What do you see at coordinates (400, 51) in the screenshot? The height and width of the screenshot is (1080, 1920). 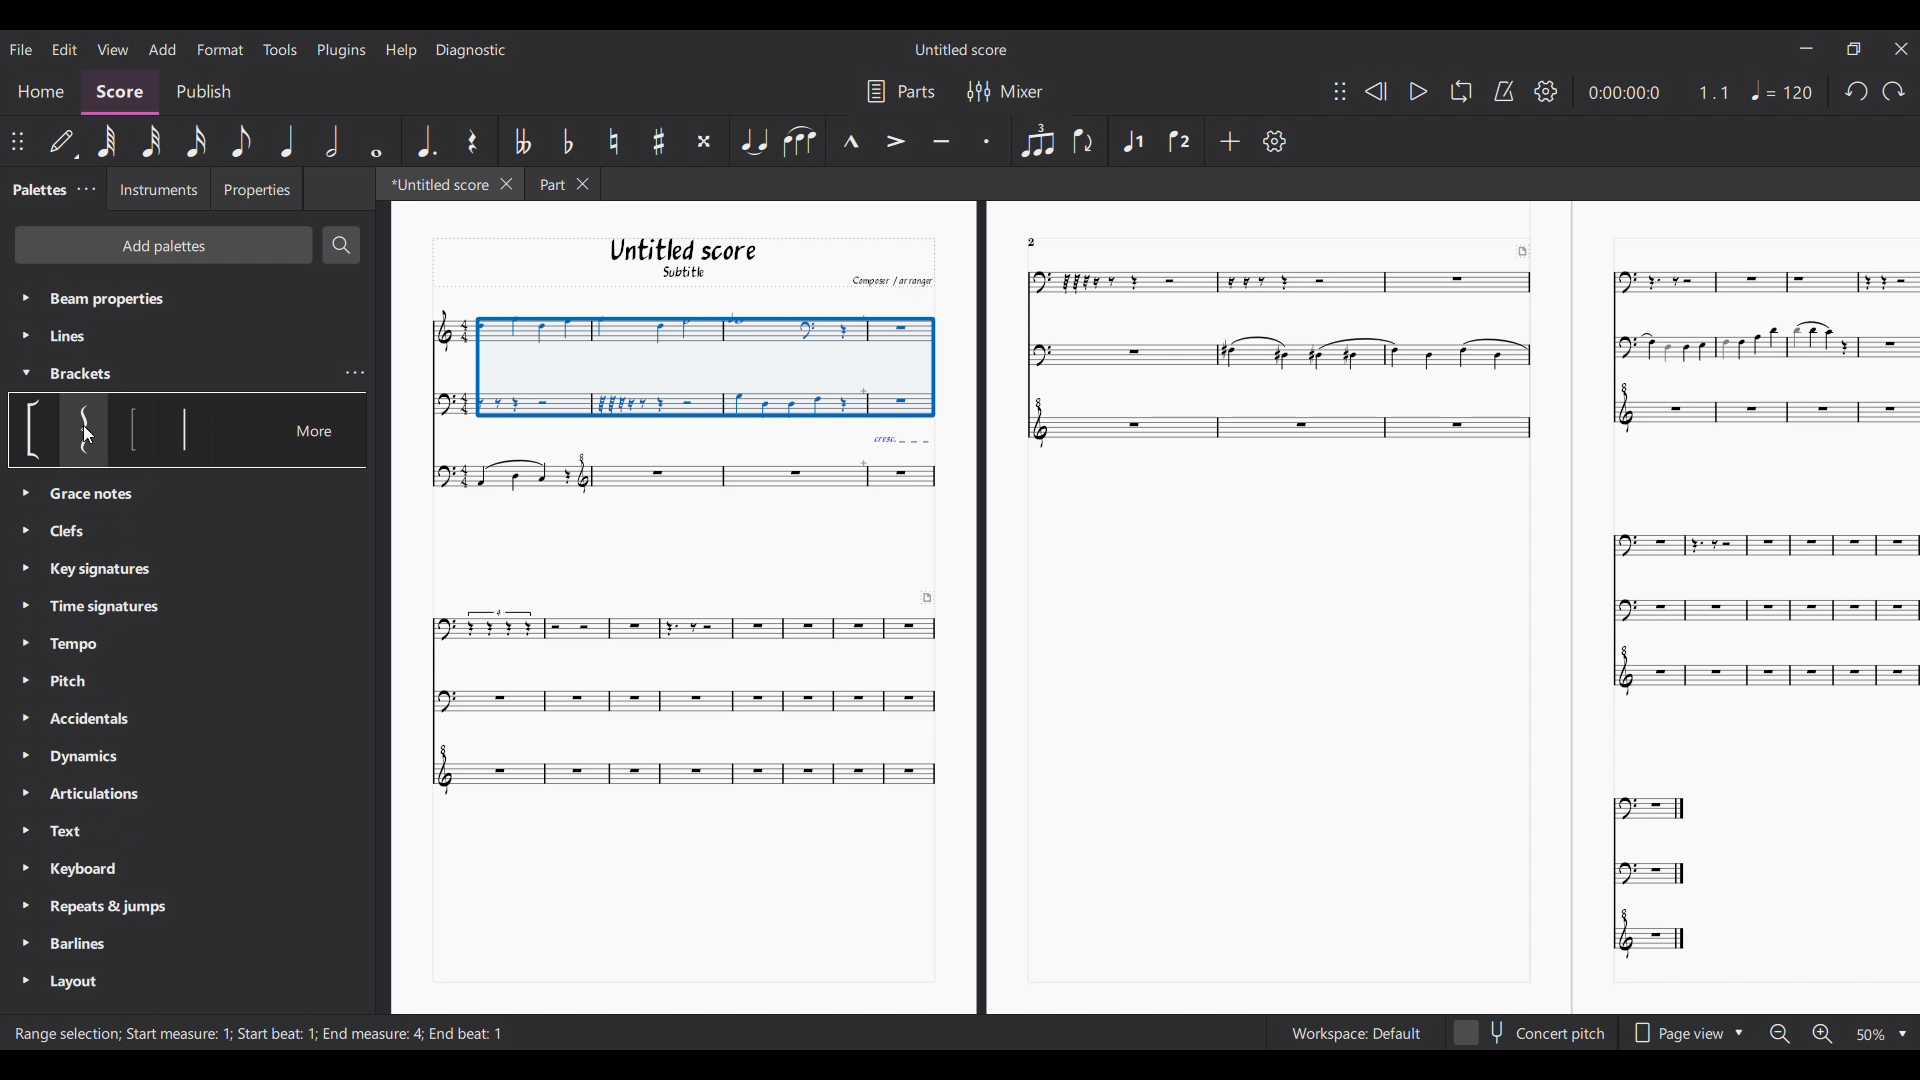 I see `Help` at bounding box center [400, 51].